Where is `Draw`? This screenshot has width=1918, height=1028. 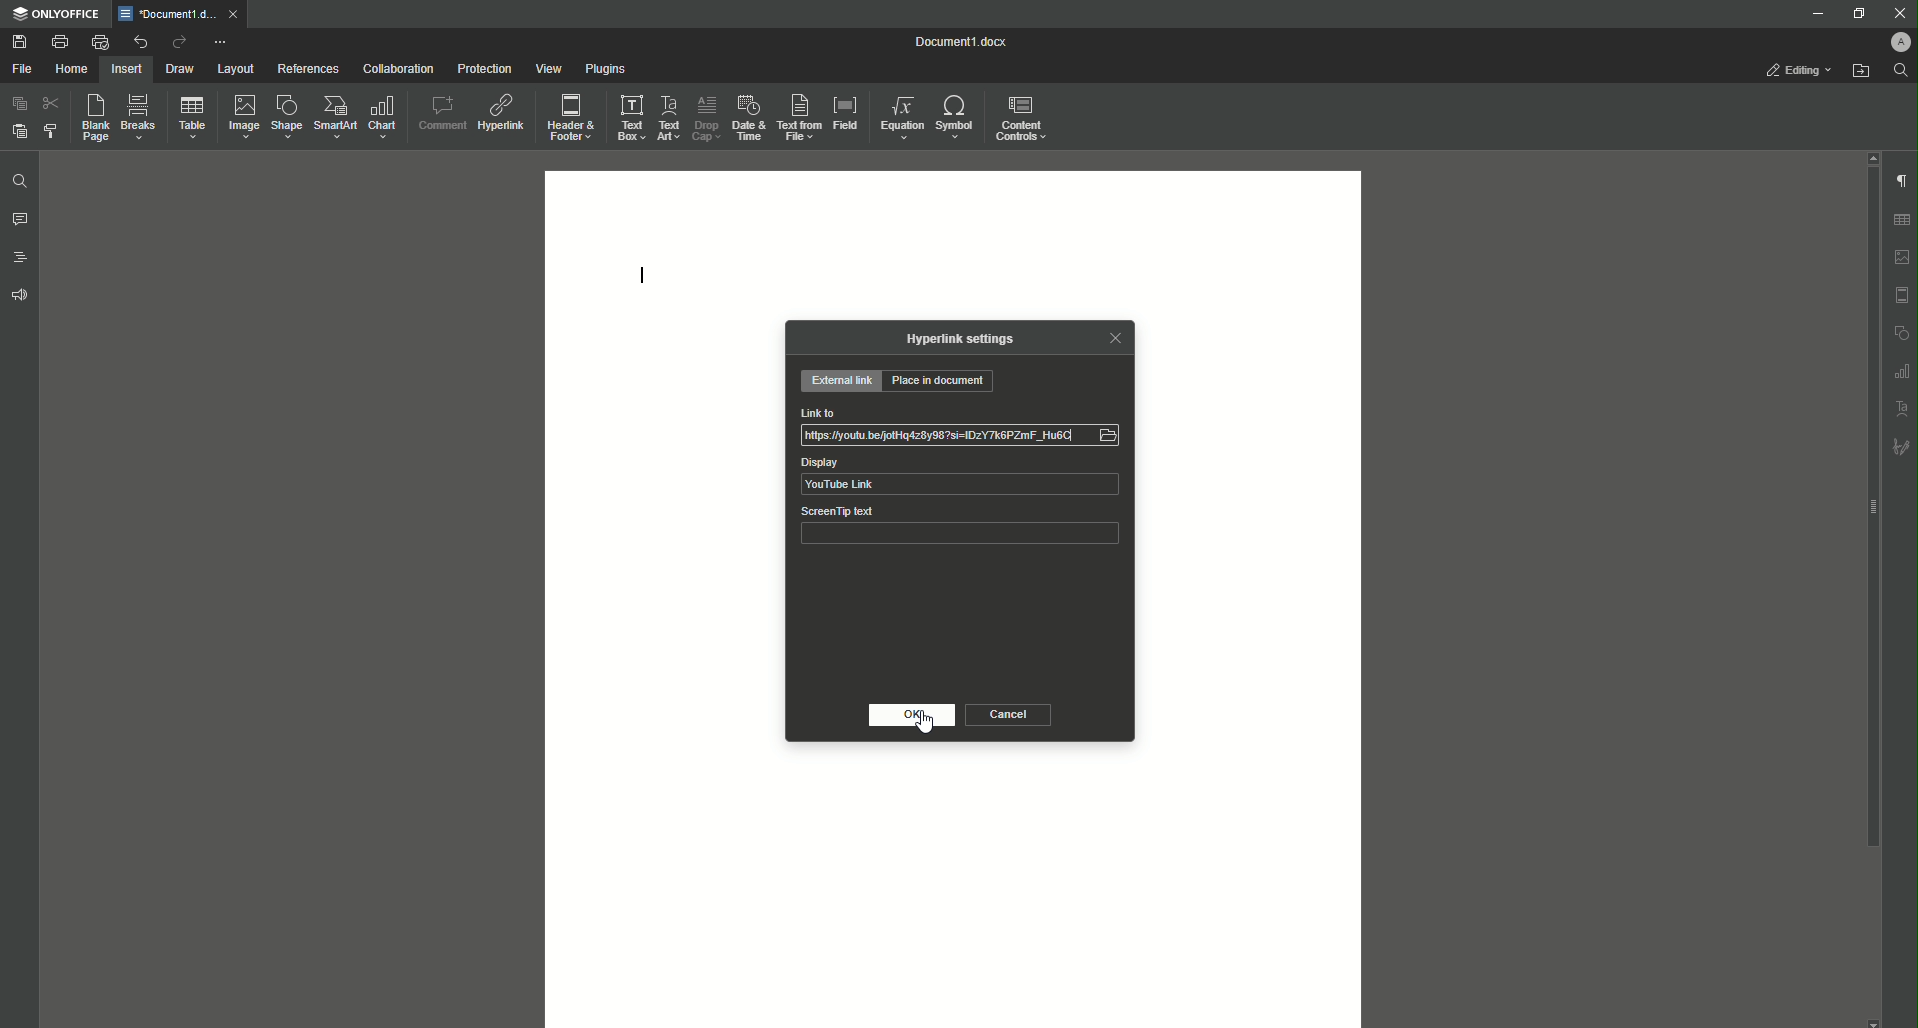 Draw is located at coordinates (182, 68).